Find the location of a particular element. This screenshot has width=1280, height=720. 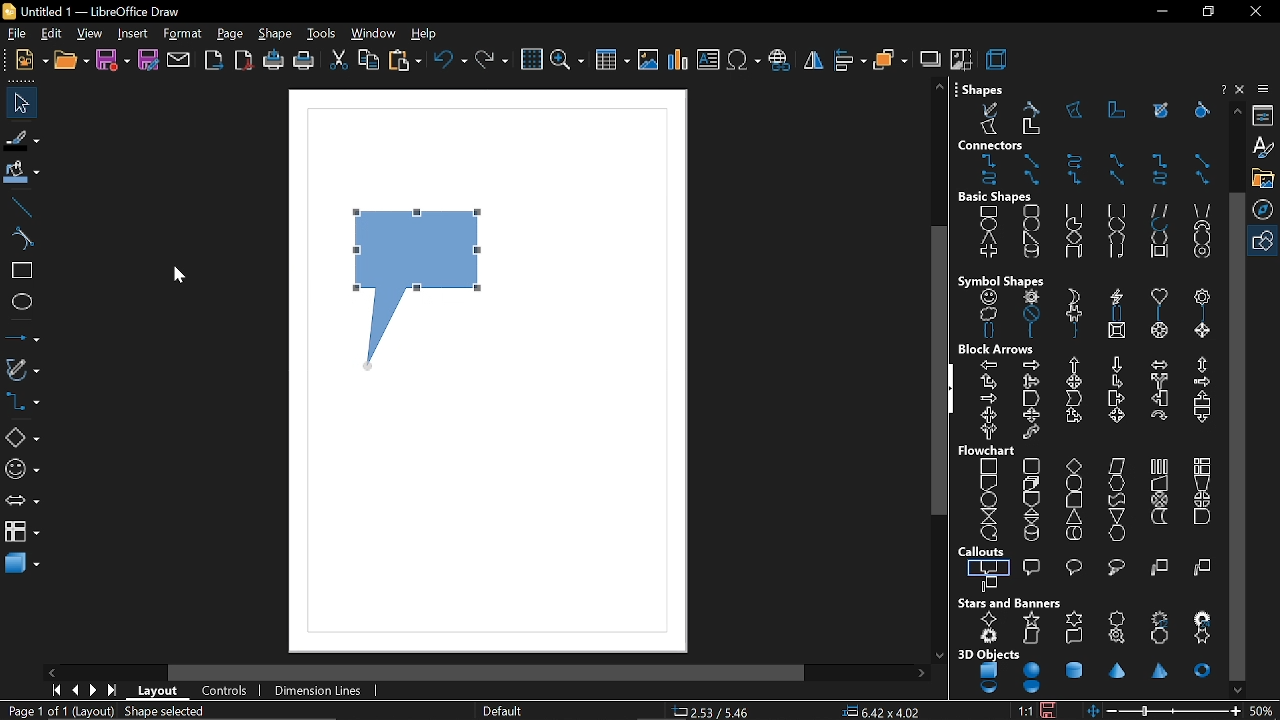

data is located at coordinates (1117, 467).